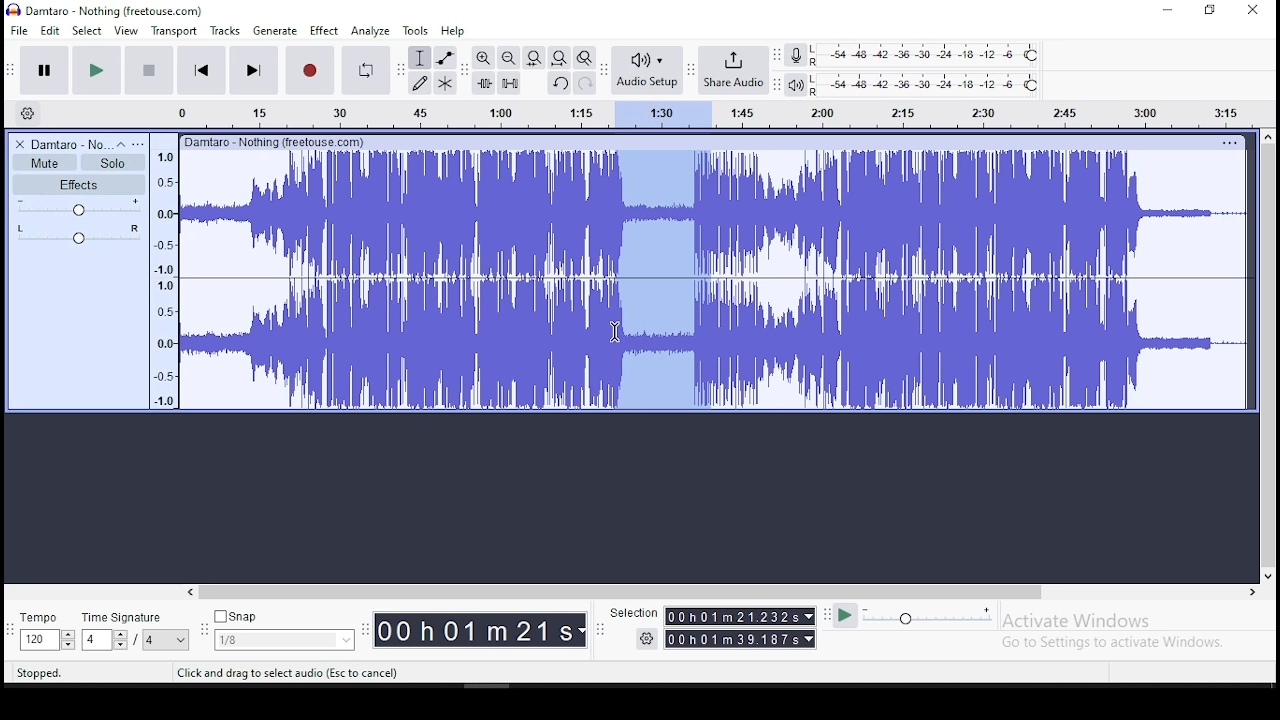  I want to click on draw tool, so click(420, 83).